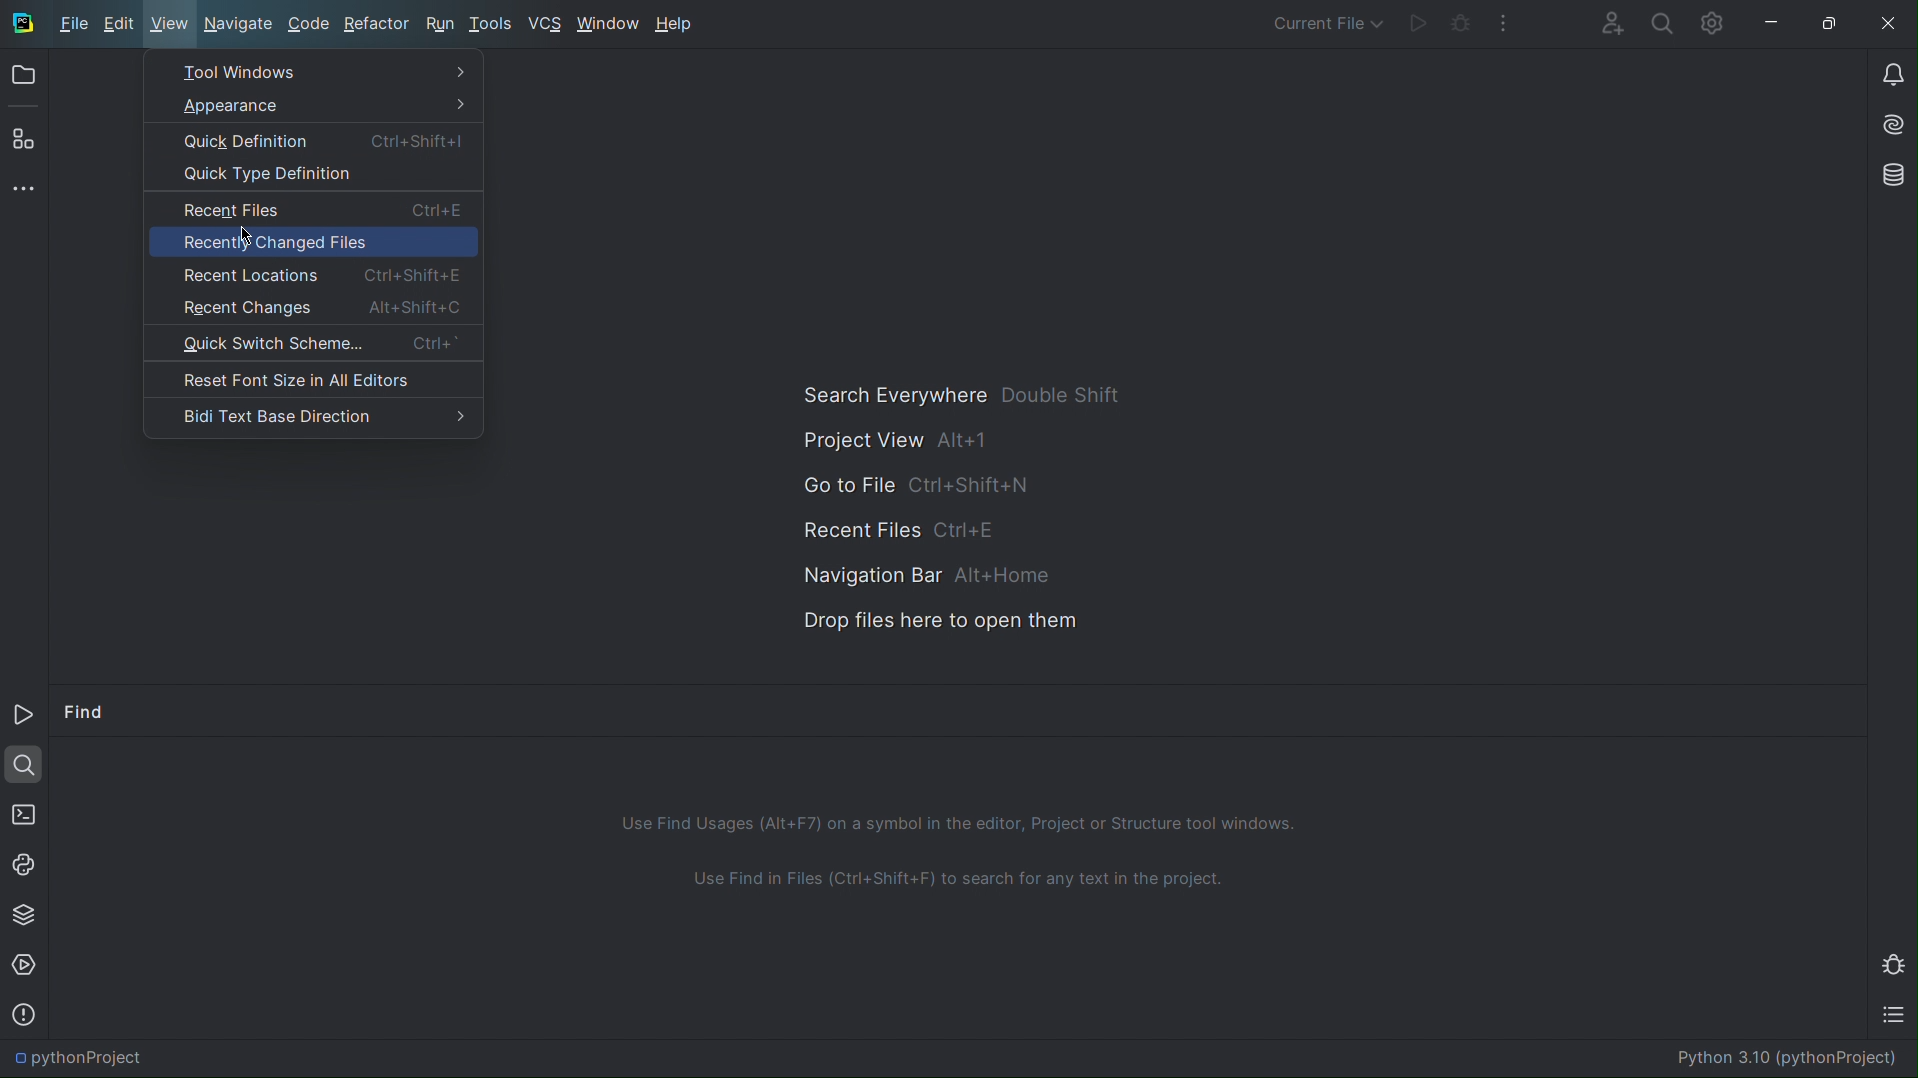 The image size is (1918, 1078). Describe the element at coordinates (1898, 1018) in the screenshot. I see `TODO` at that location.